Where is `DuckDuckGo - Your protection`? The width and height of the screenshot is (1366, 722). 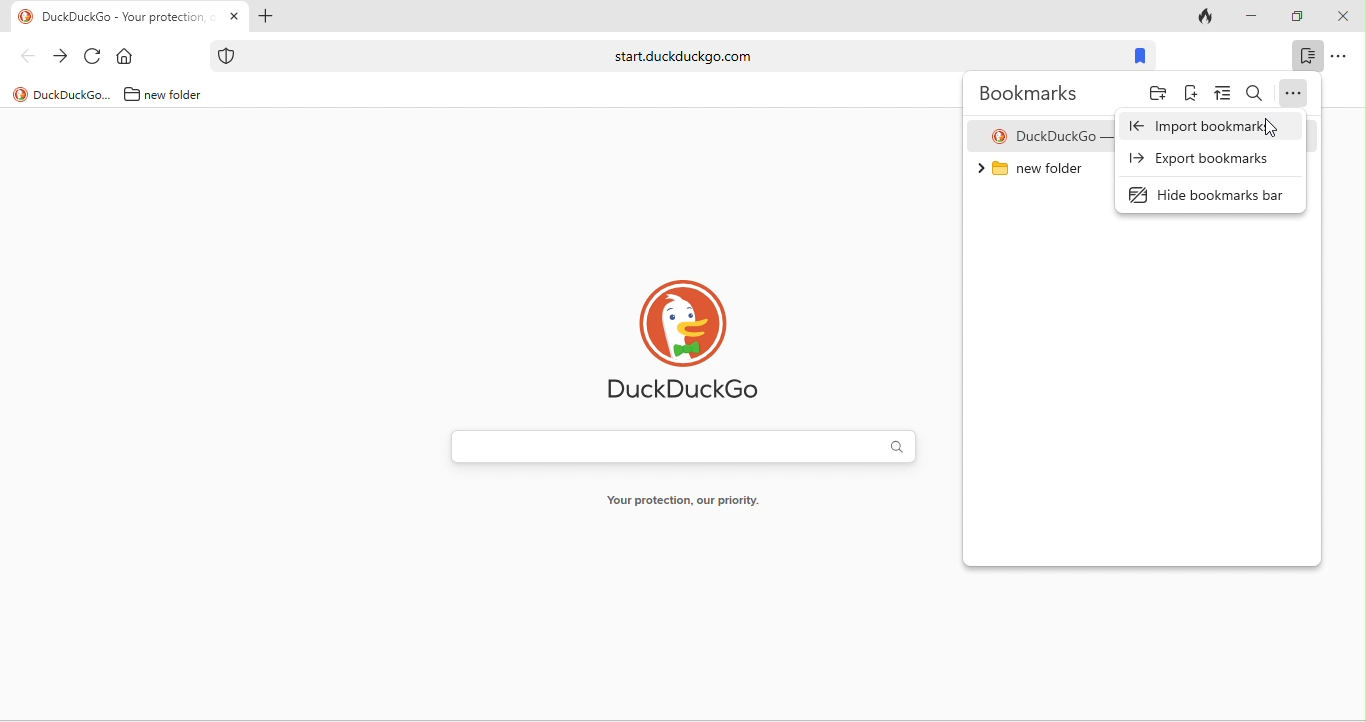 DuckDuckGo - Your protection is located at coordinates (128, 18).